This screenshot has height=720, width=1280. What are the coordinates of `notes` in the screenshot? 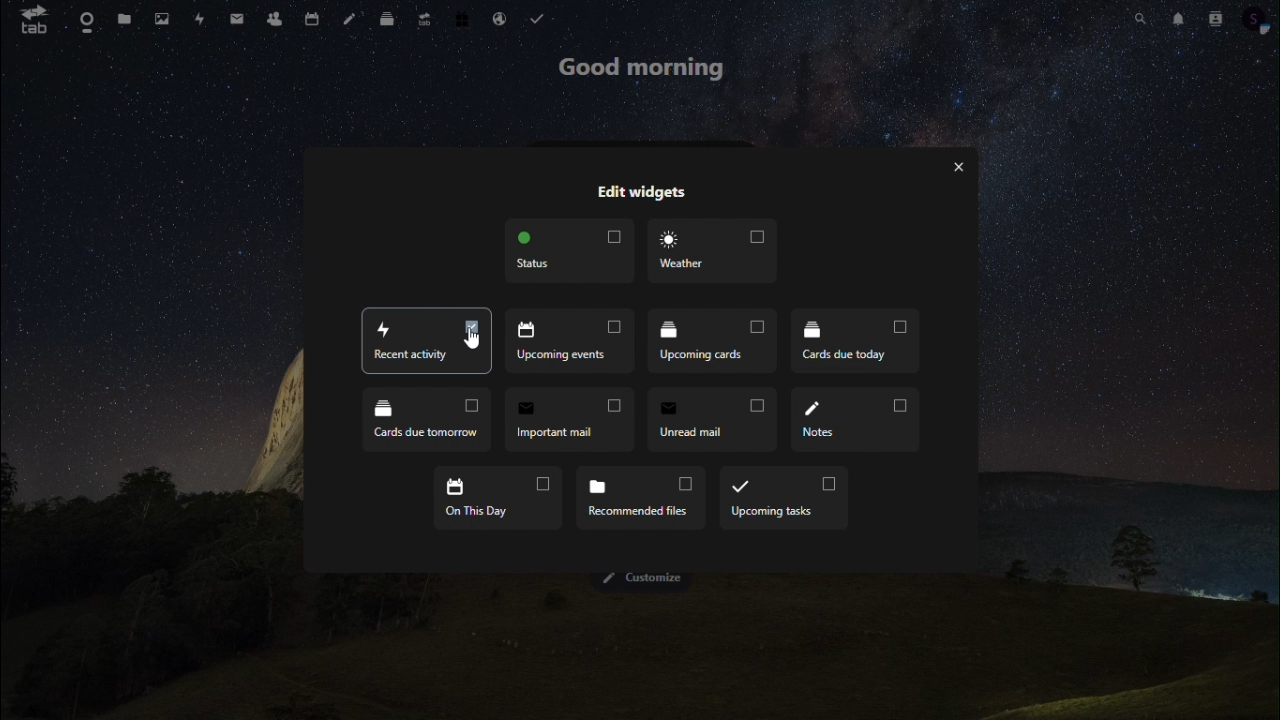 It's located at (854, 416).